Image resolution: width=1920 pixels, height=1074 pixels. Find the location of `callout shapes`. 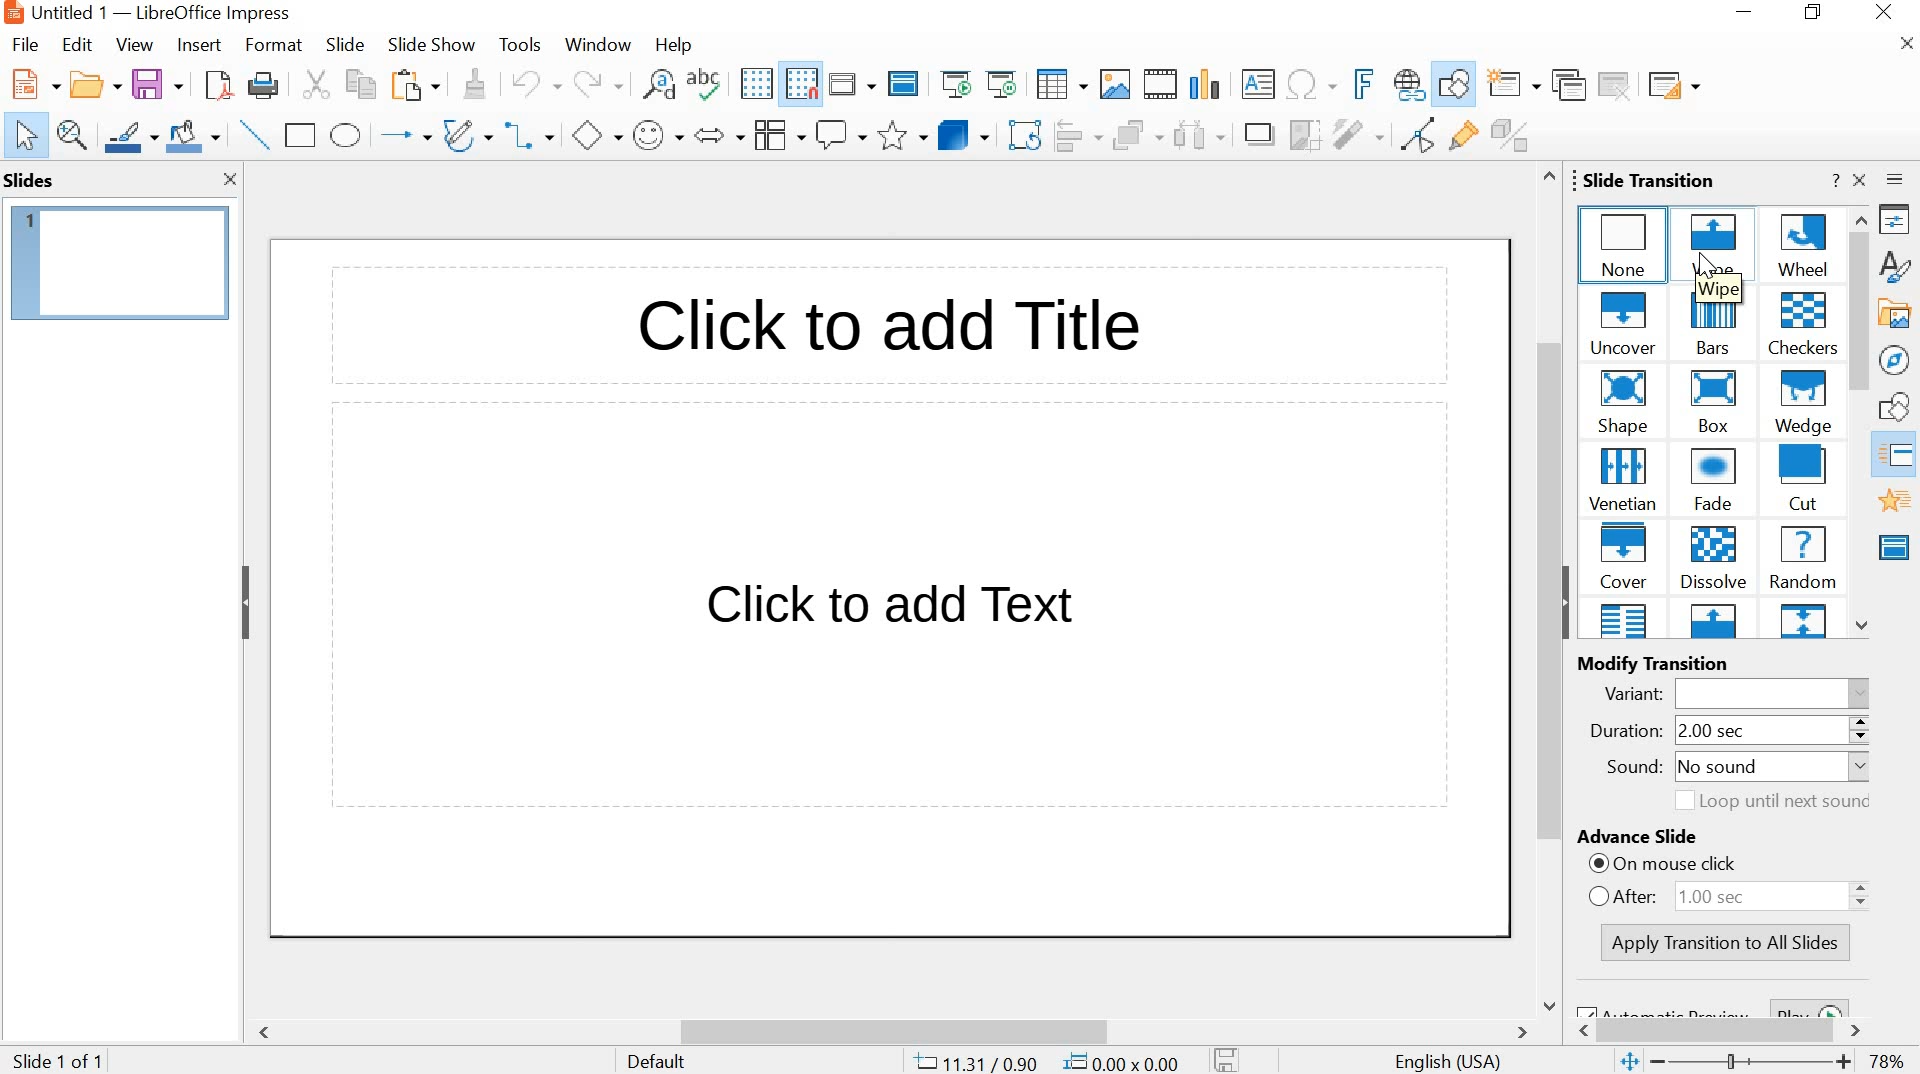

callout shapes is located at coordinates (840, 135).